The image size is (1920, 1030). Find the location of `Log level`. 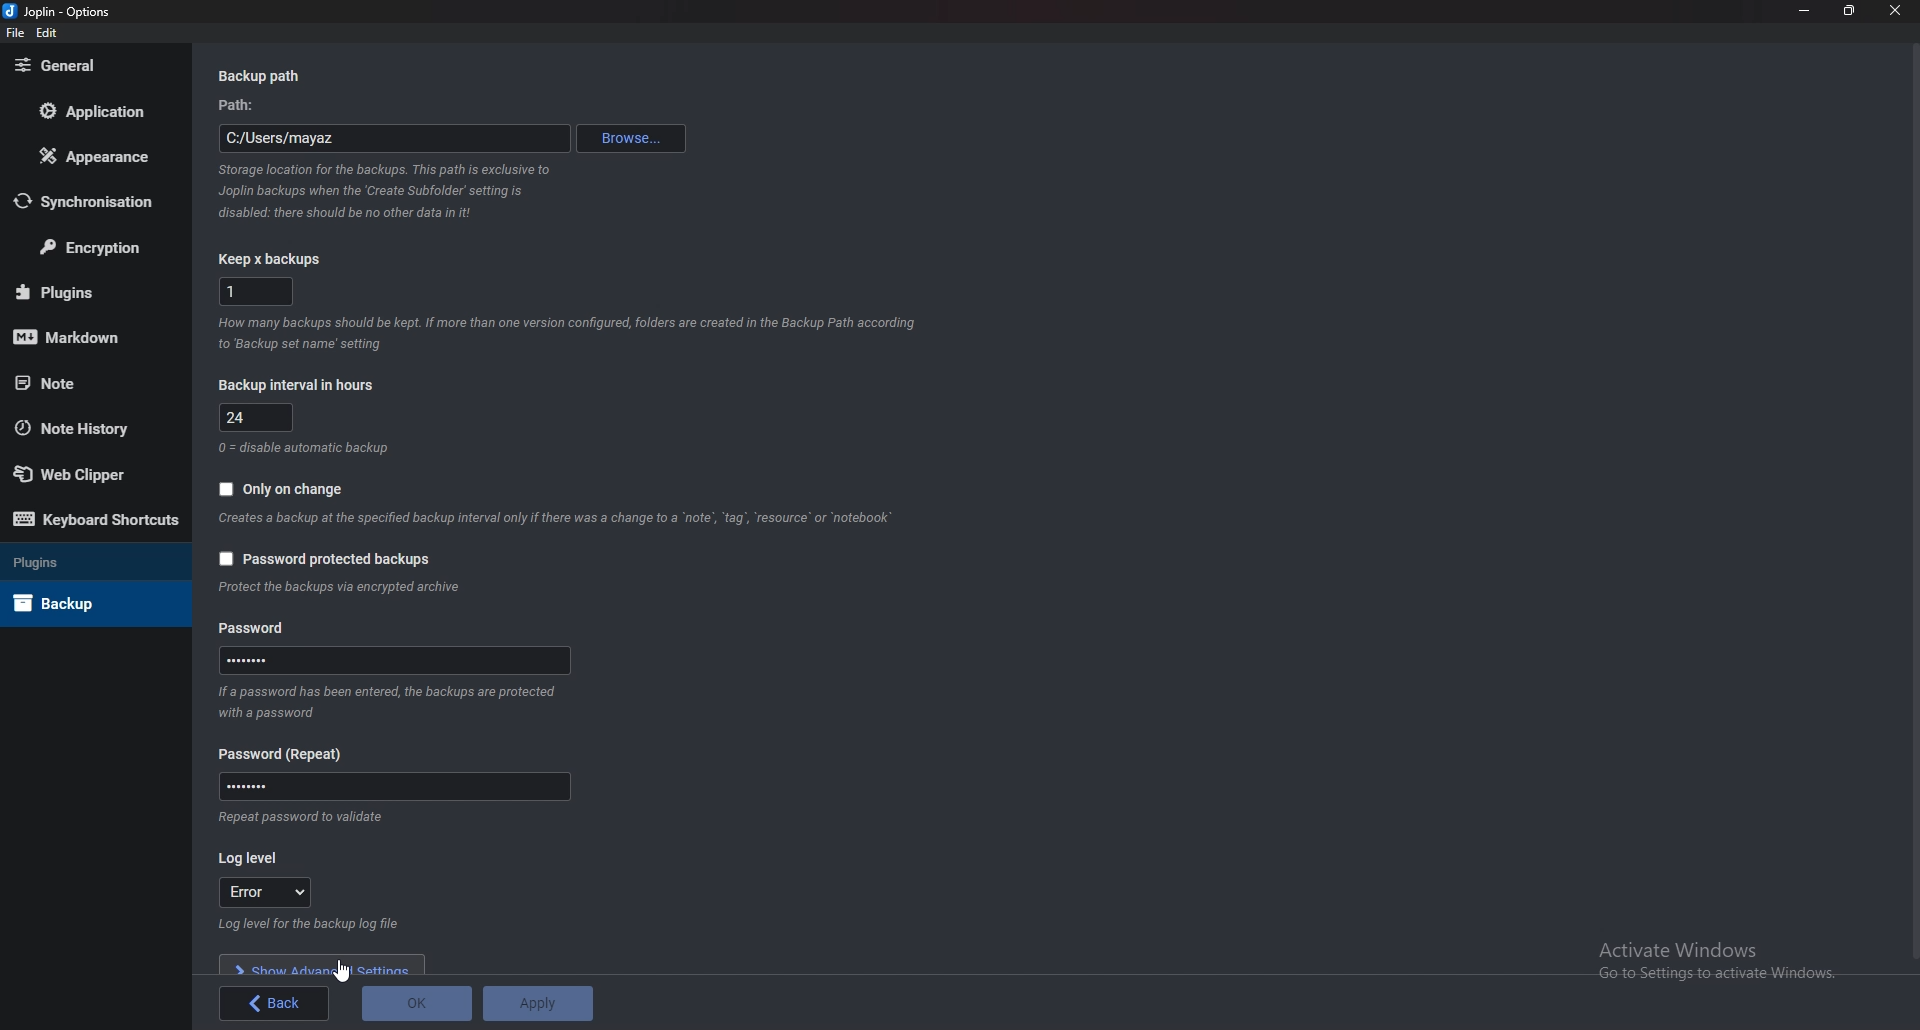

Log level is located at coordinates (254, 859).